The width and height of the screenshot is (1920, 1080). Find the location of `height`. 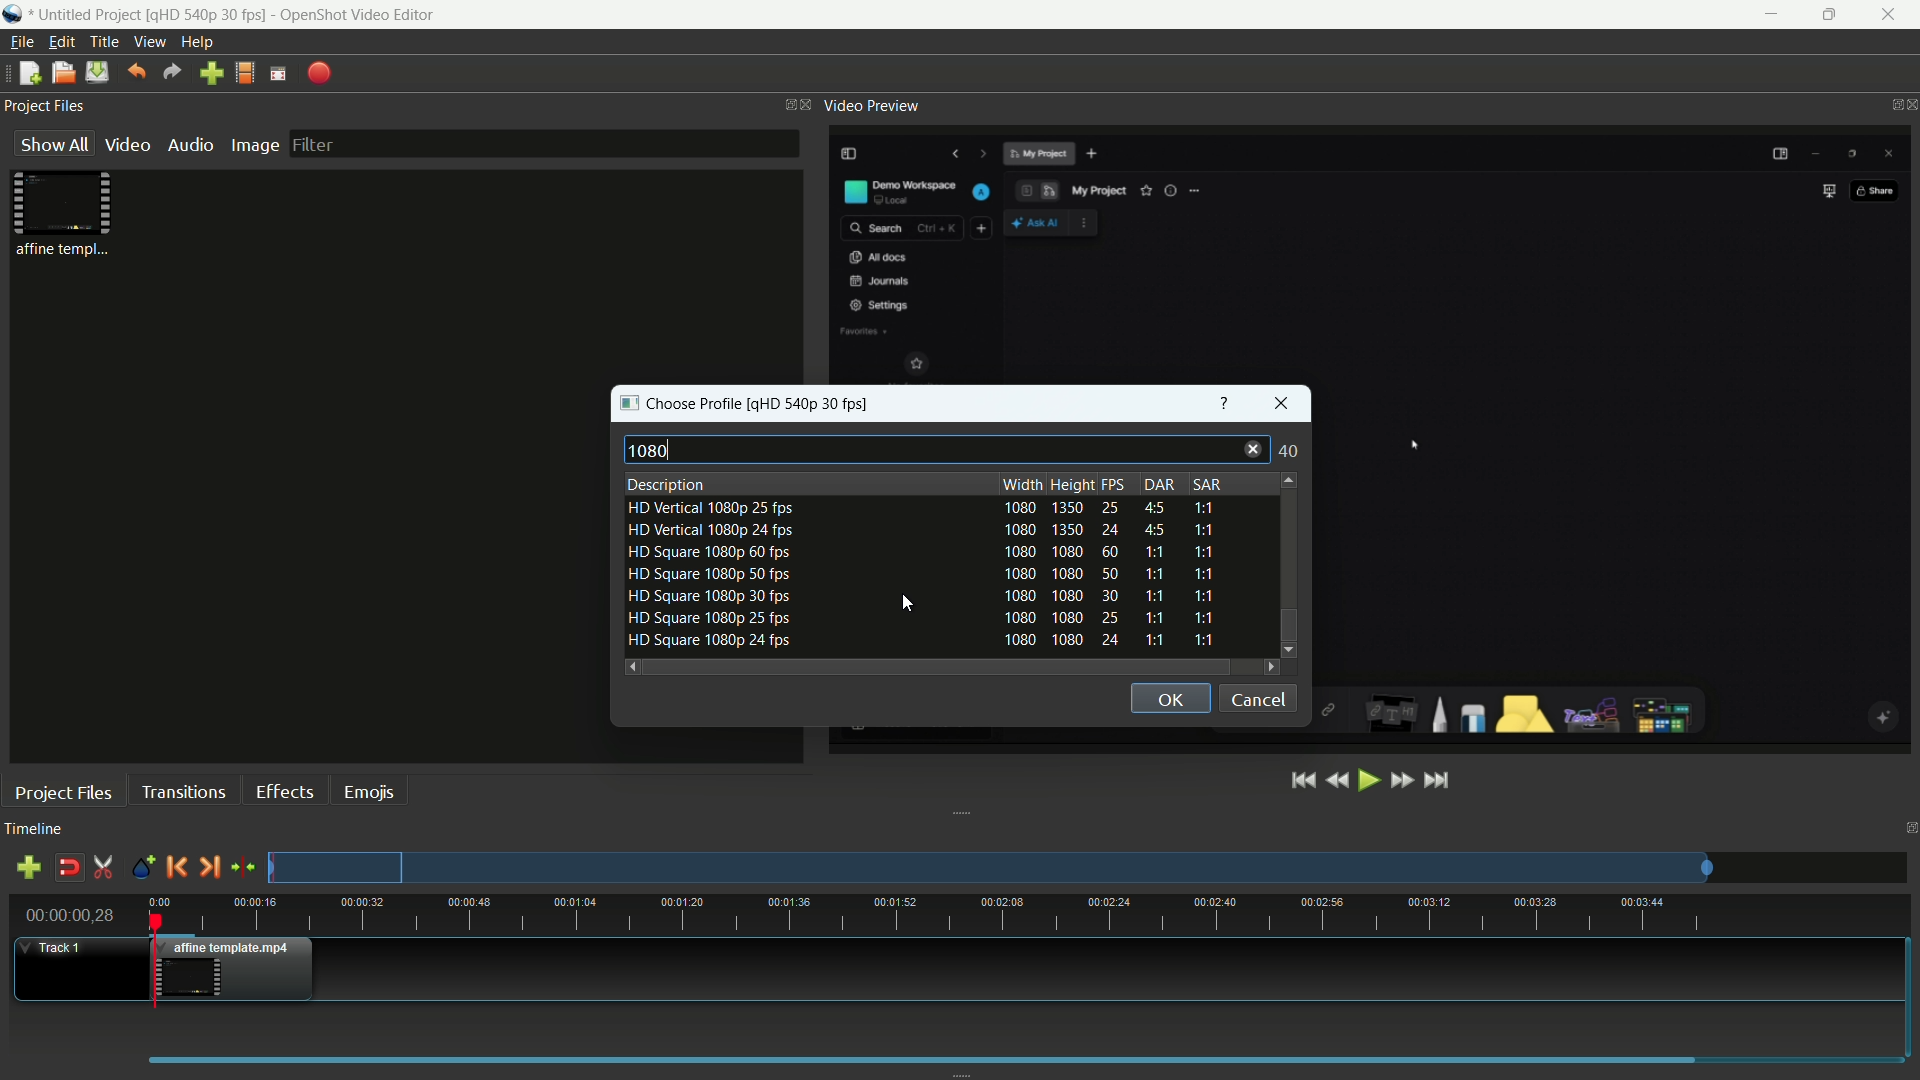

height is located at coordinates (1072, 484).